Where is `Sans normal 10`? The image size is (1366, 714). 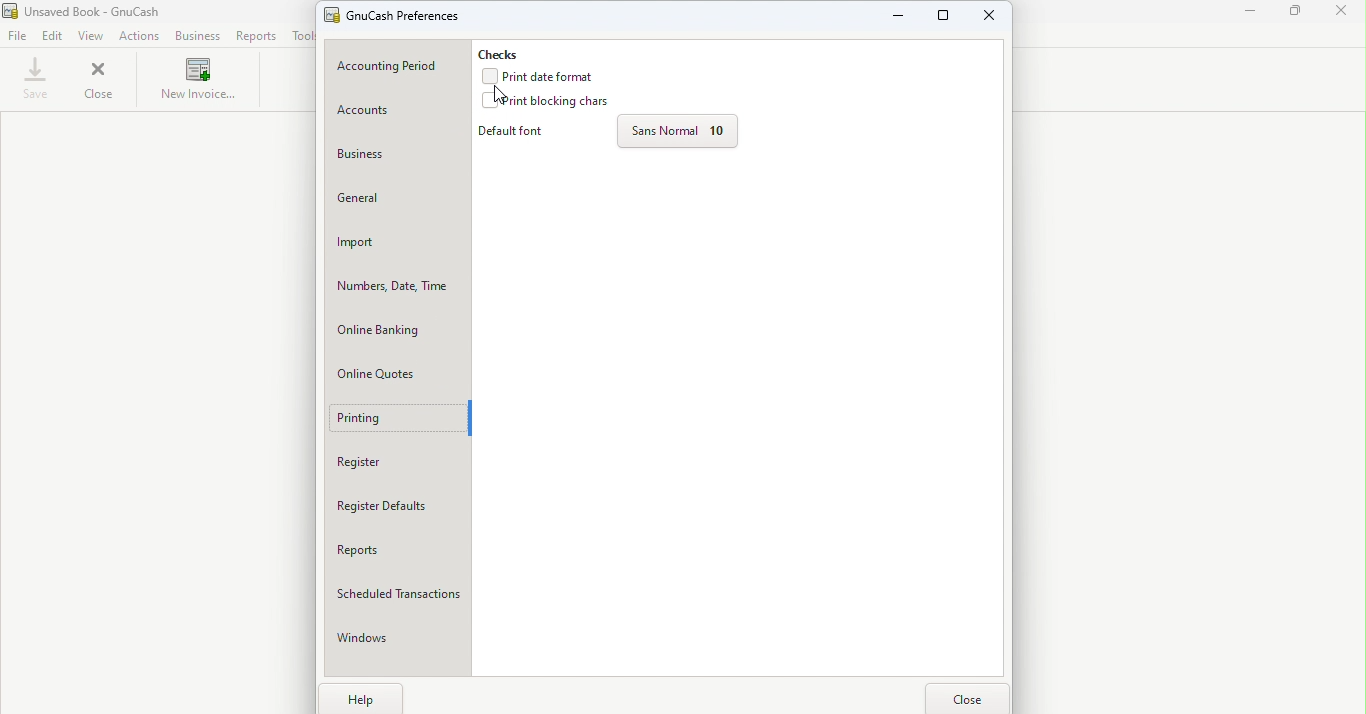
Sans normal 10 is located at coordinates (682, 133).